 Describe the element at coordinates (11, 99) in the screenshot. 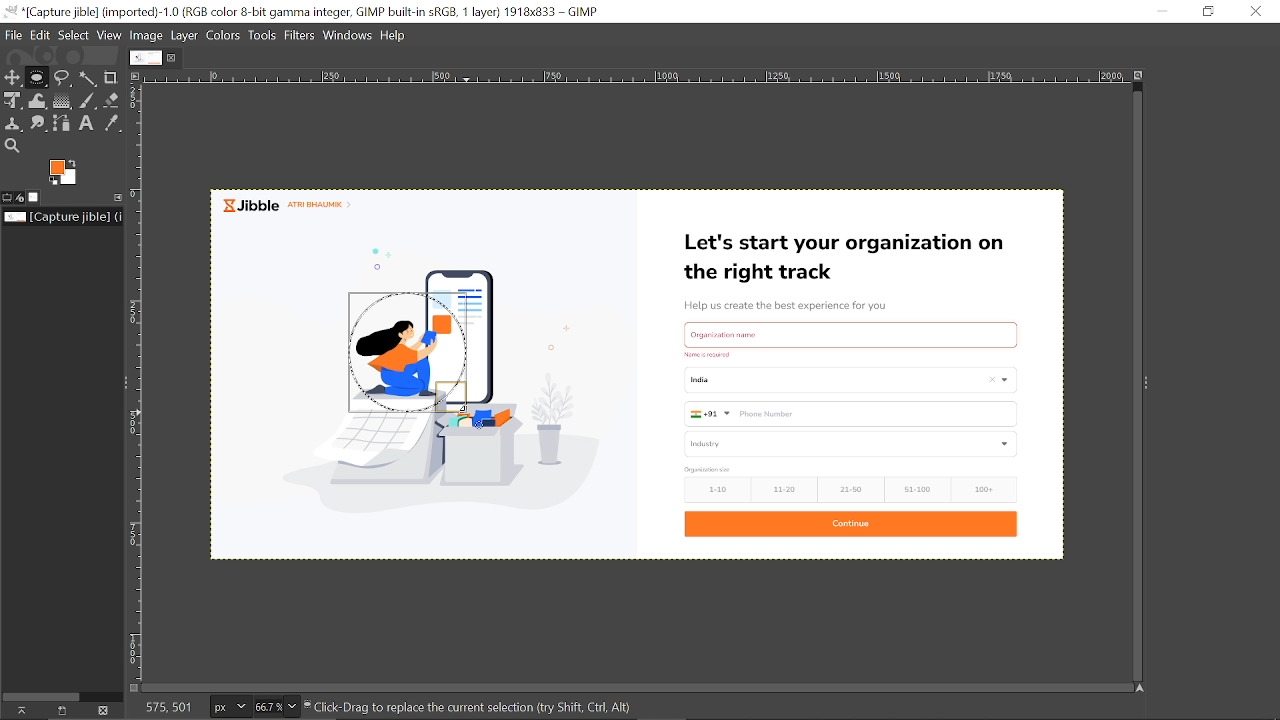

I see `Unified transform tool` at that location.